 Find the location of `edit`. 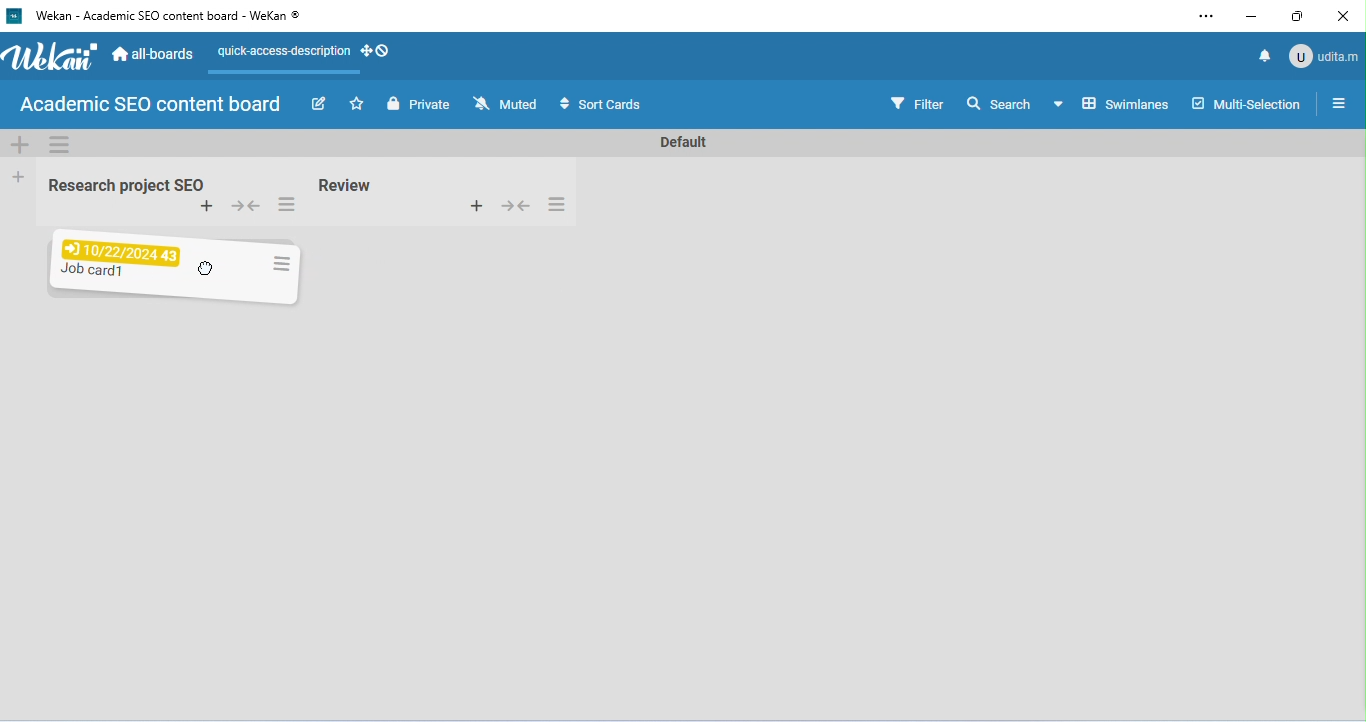

edit is located at coordinates (322, 106).